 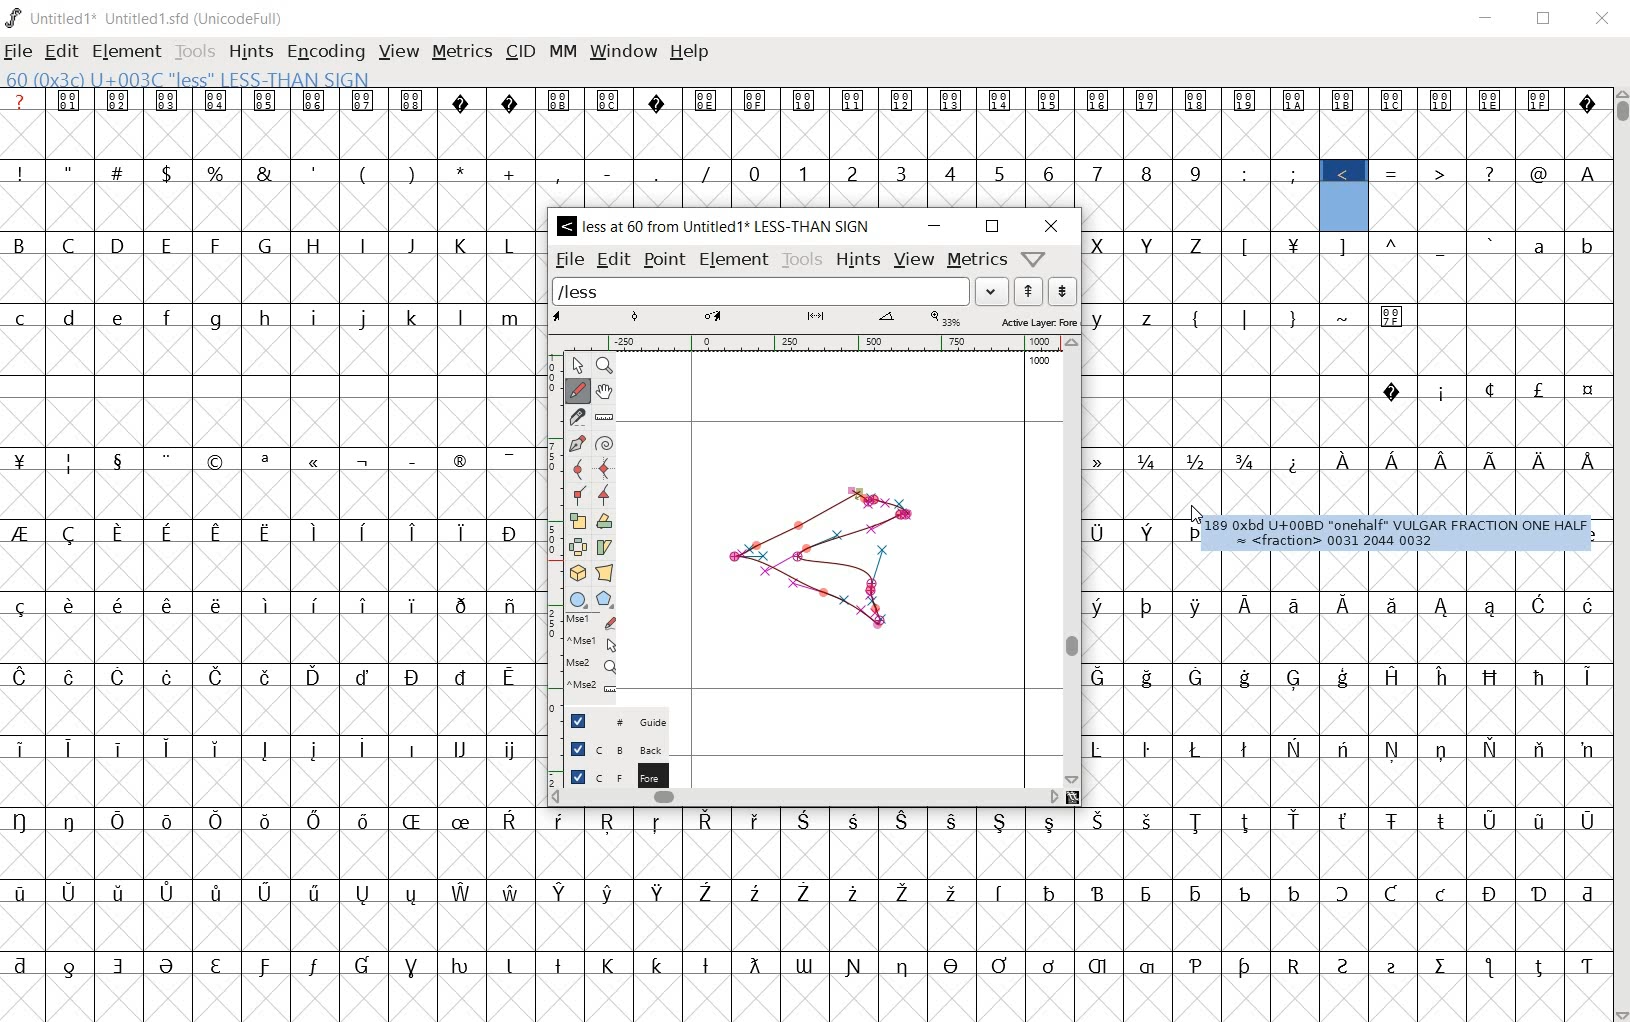 What do you see at coordinates (264, 639) in the screenshot?
I see `empty cells` at bounding box center [264, 639].